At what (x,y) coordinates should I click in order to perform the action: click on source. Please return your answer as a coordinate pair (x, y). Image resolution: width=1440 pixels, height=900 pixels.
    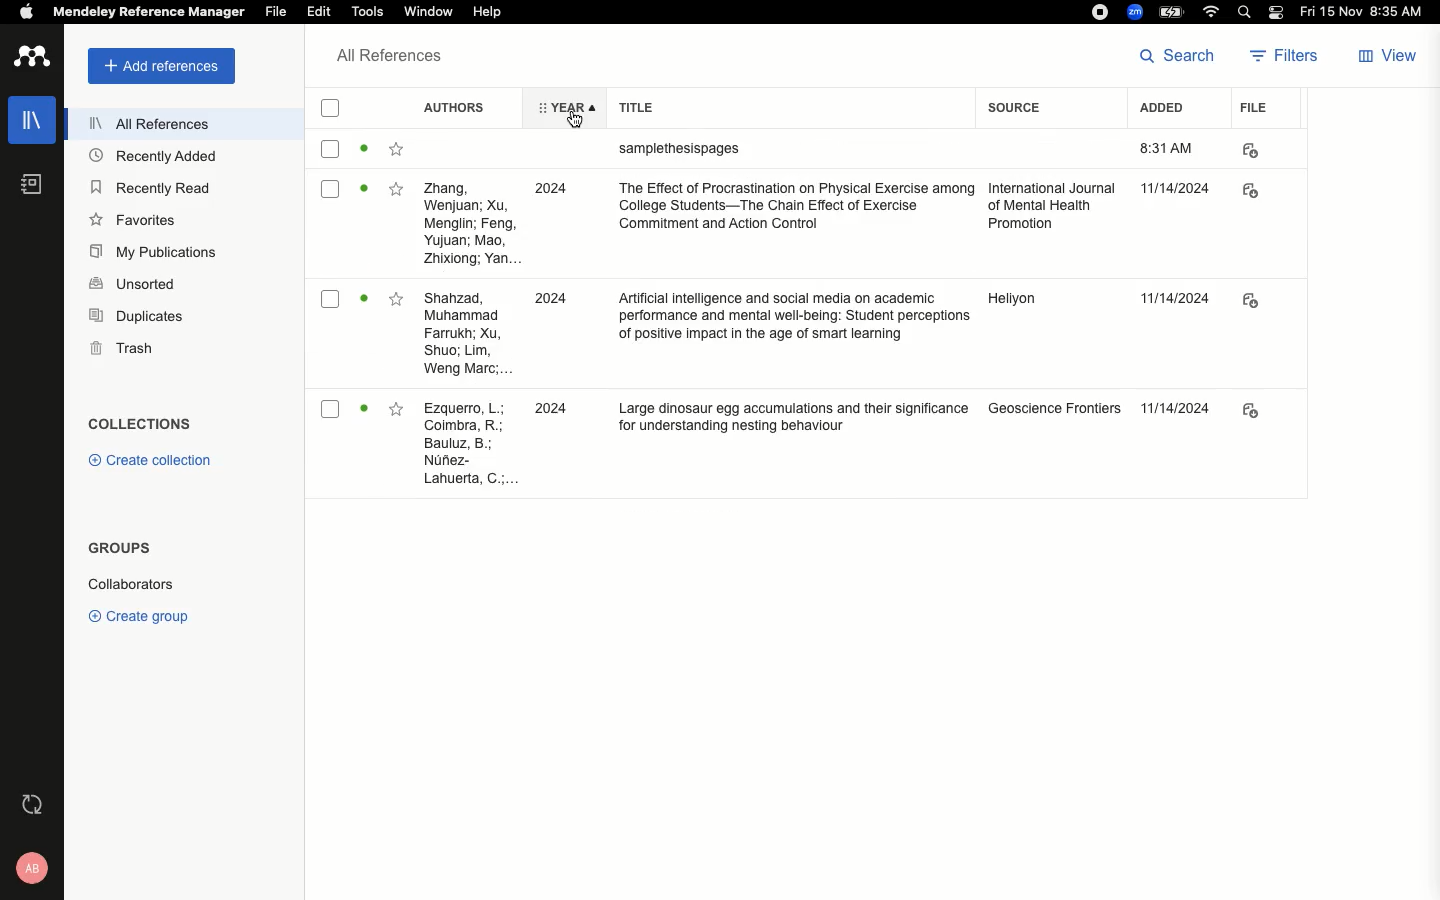
    Looking at the image, I should click on (1051, 308).